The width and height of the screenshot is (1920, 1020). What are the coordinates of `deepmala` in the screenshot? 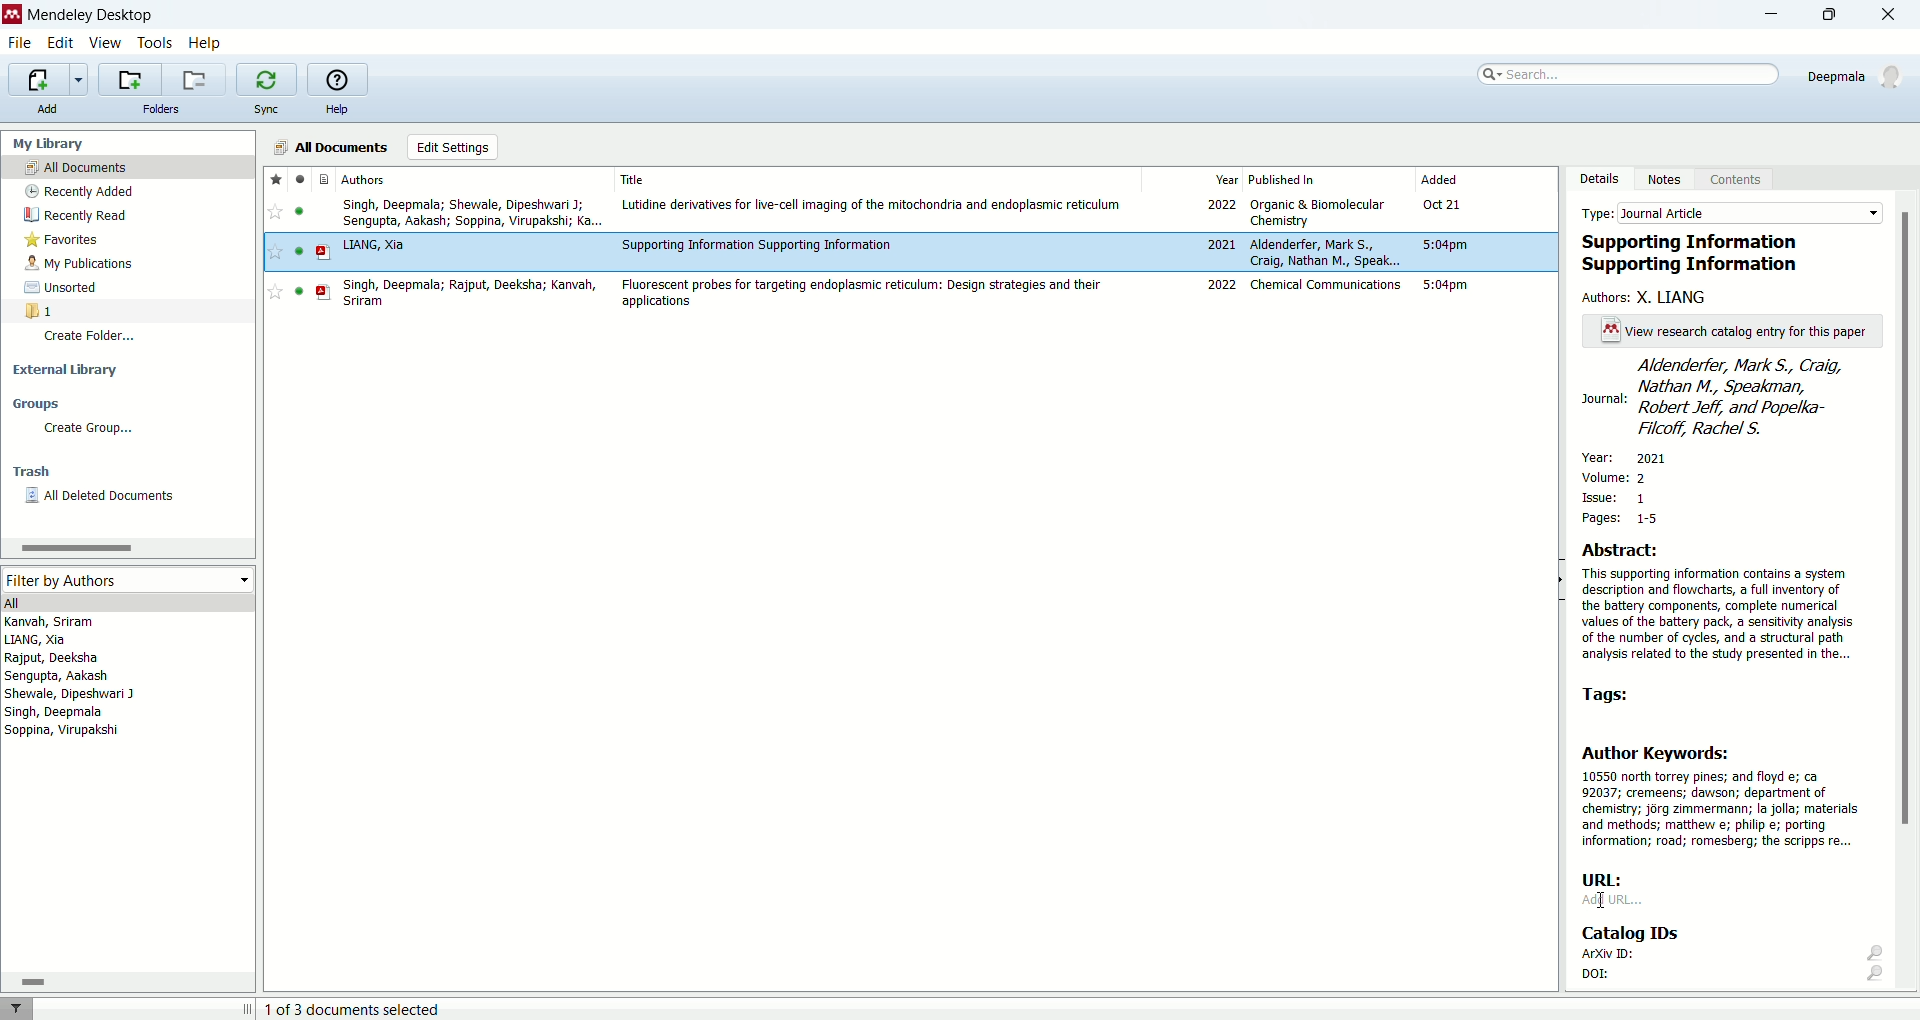 It's located at (1859, 80).